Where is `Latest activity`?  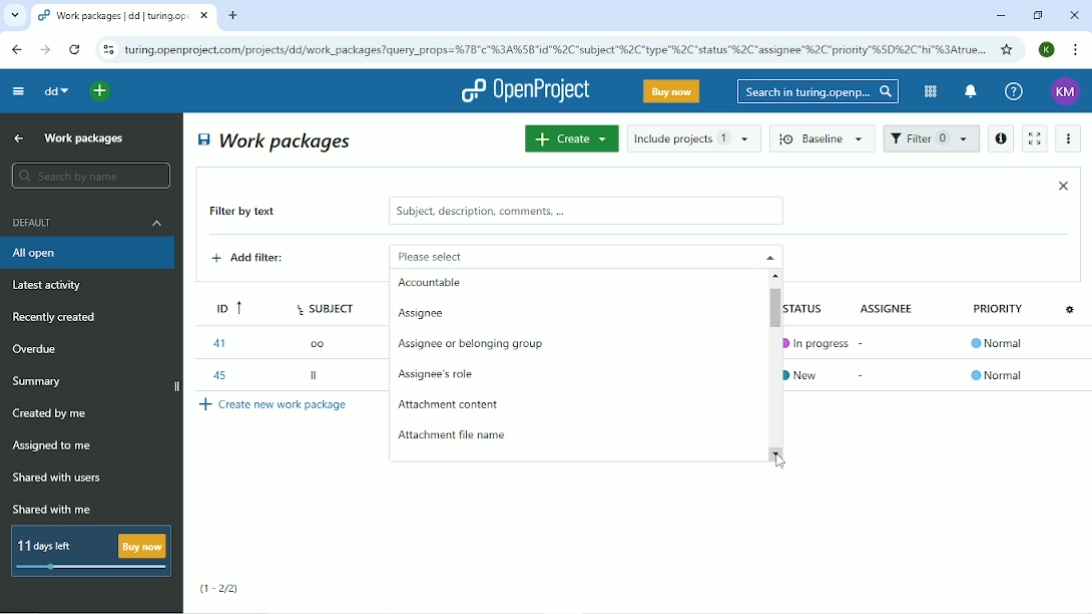 Latest activity is located at coordinates (53, 287).